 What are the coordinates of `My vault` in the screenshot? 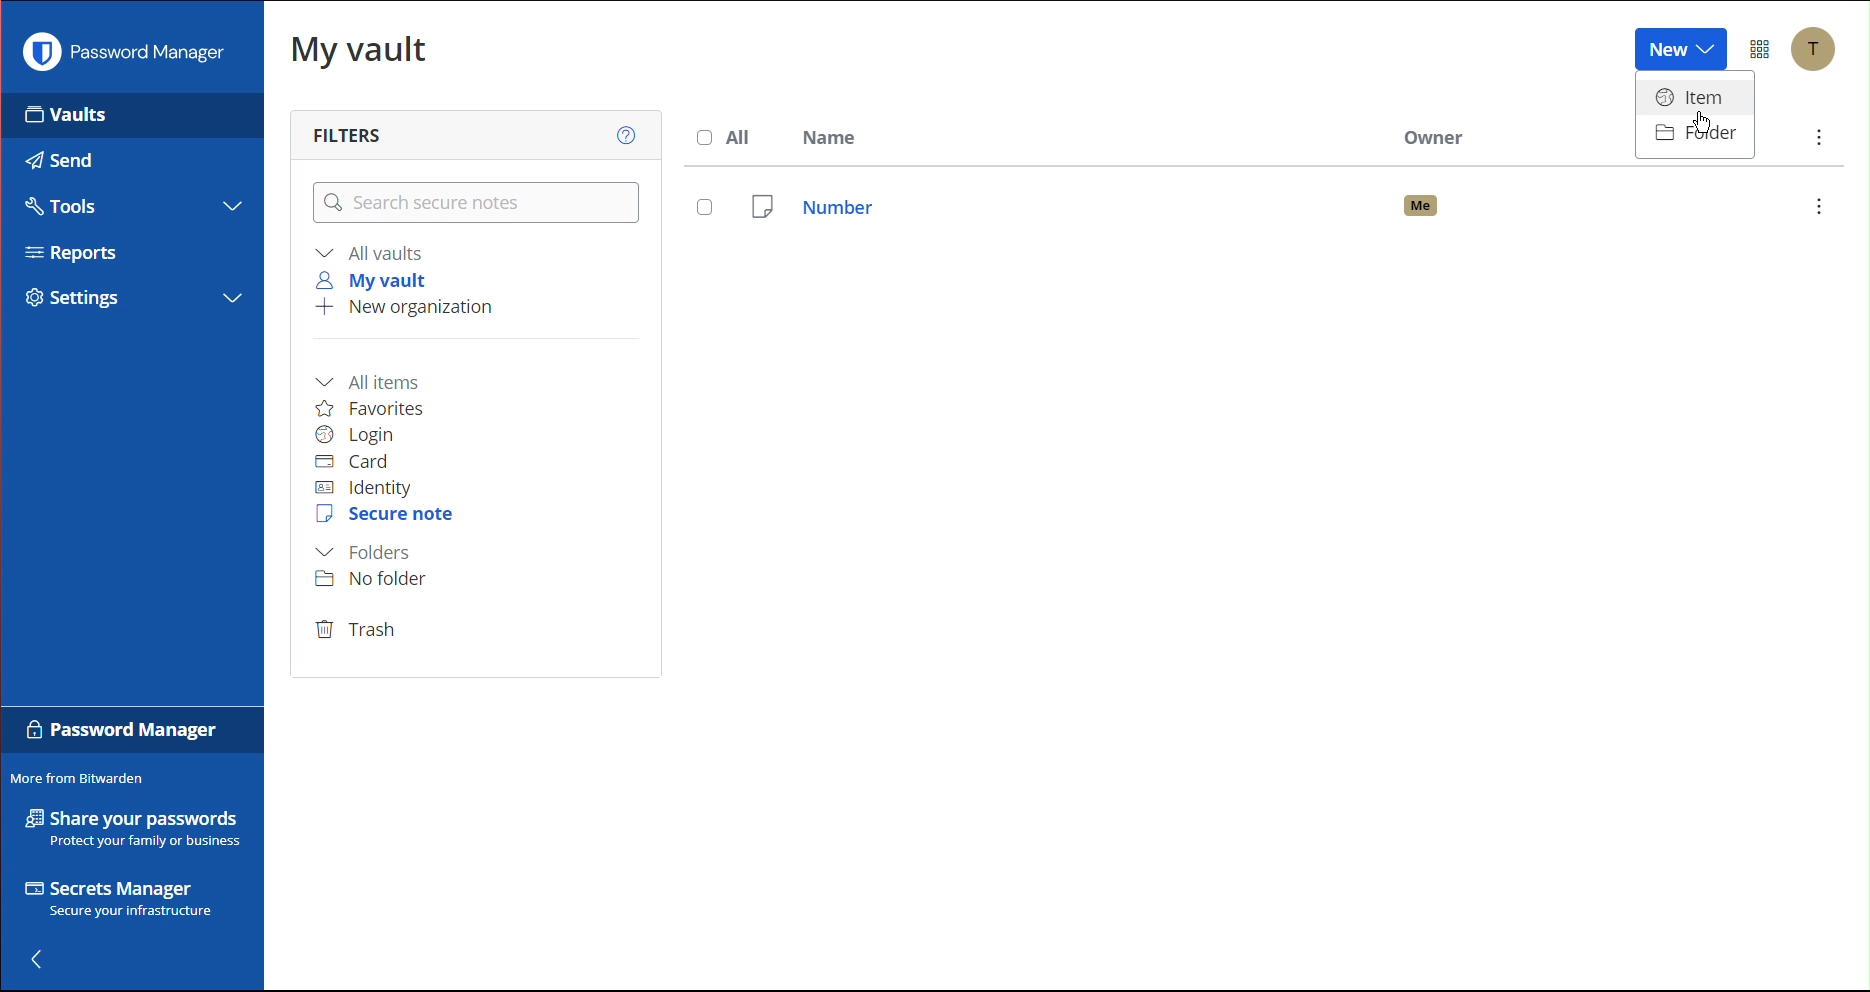 It's located at (377, 280).